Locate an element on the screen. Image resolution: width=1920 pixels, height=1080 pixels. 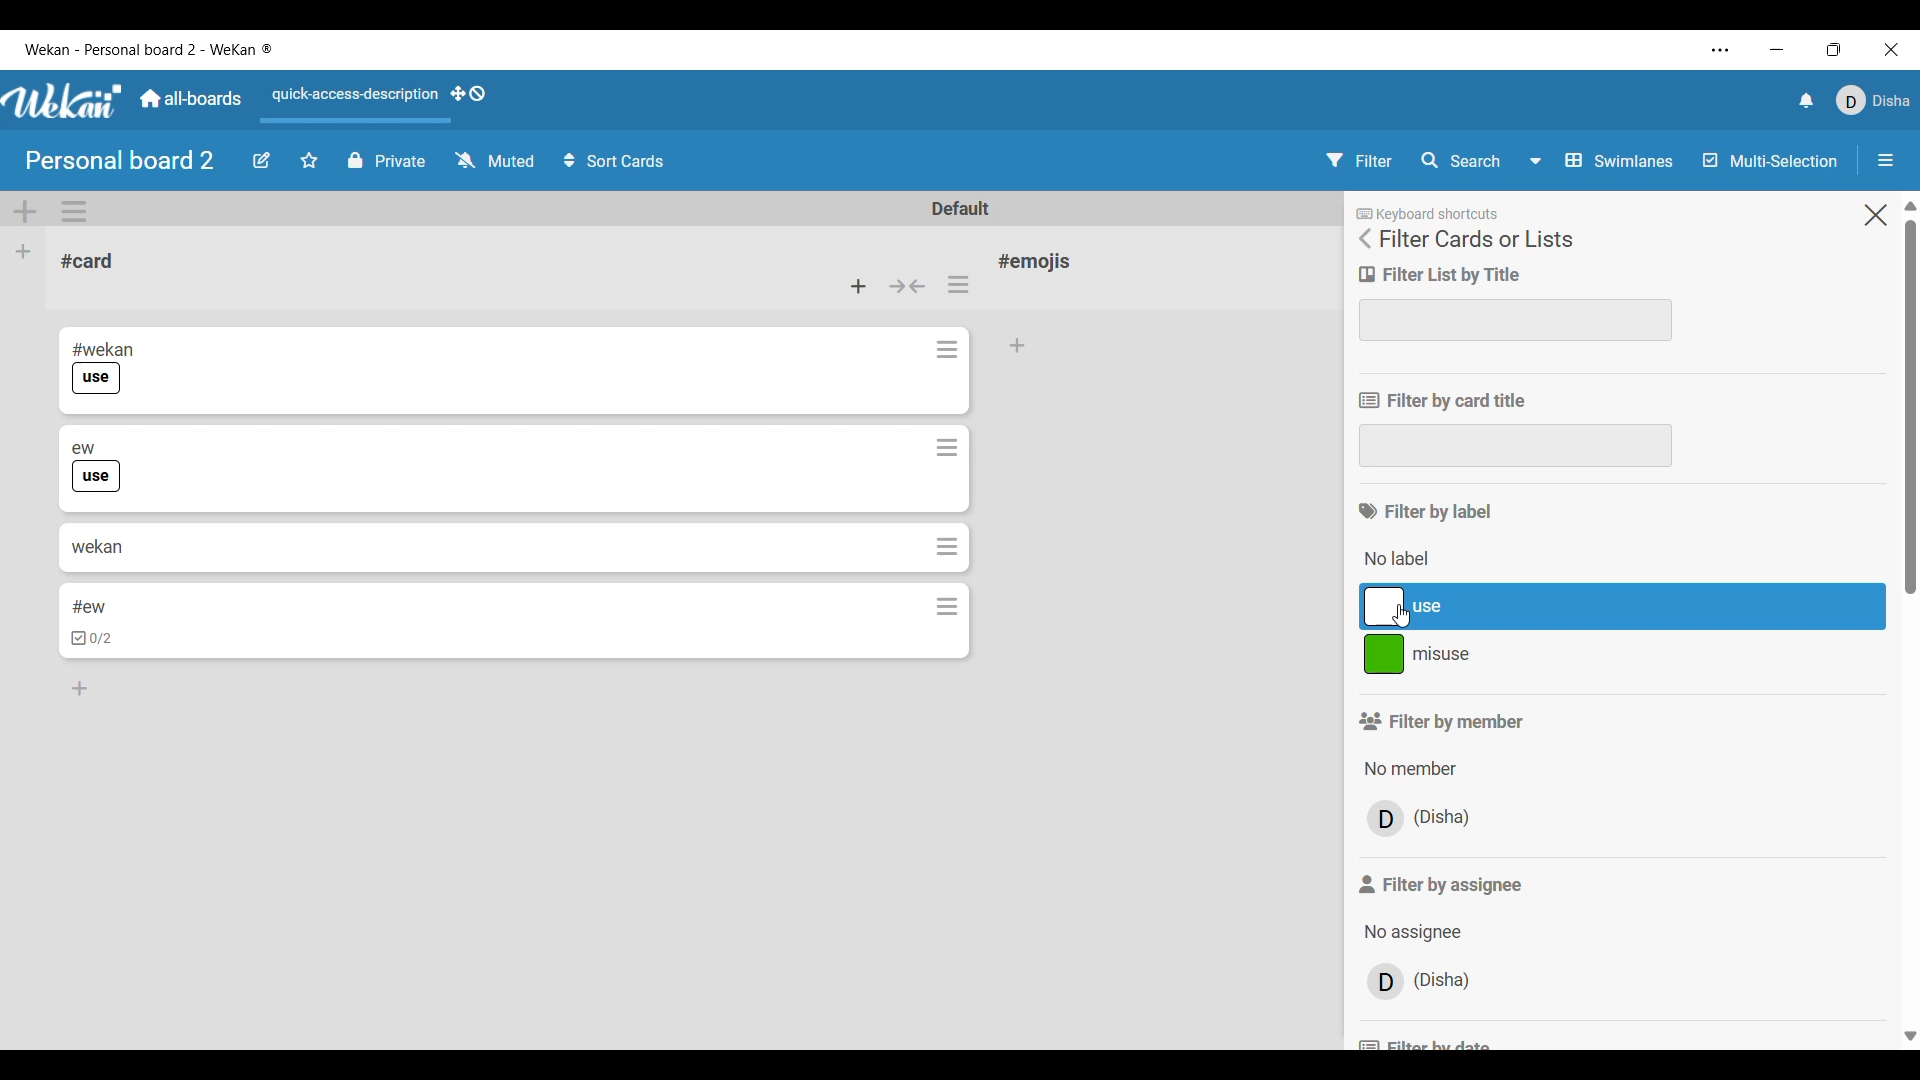
Card actions for respective card is located at coordinates (948, 606).